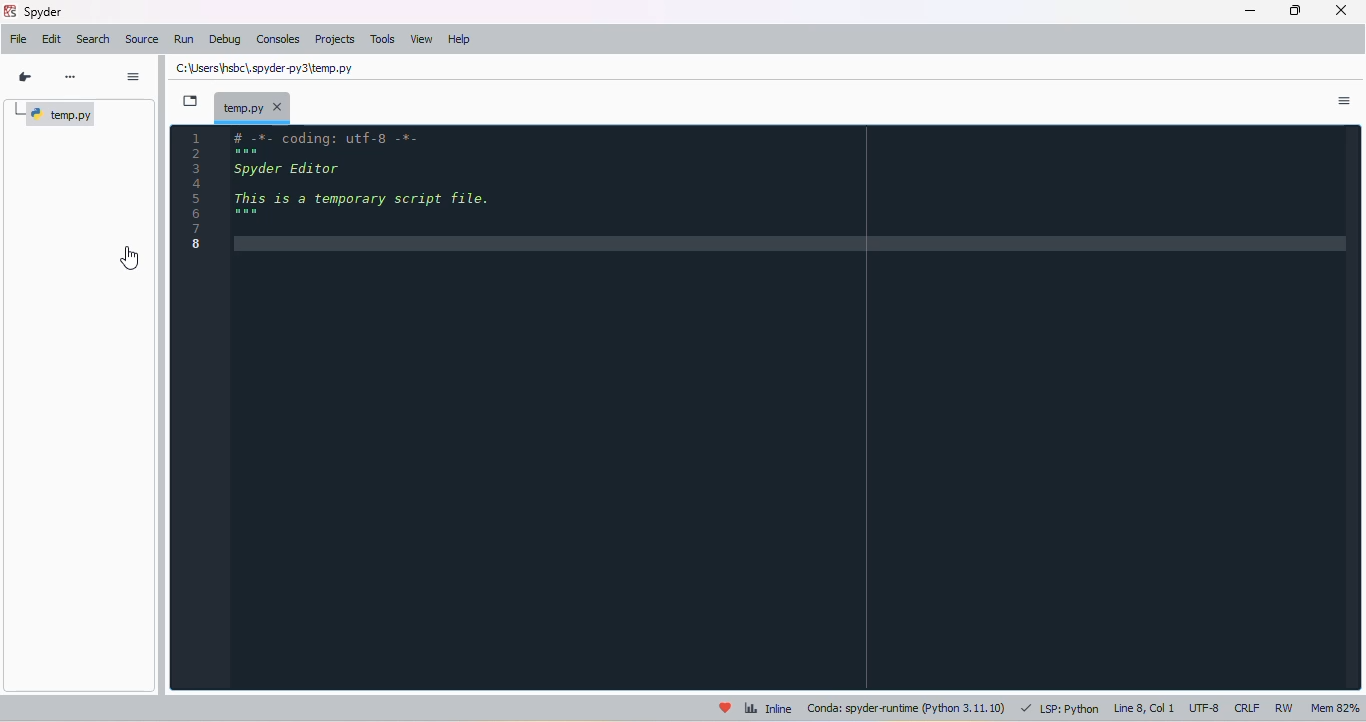 This screenshot has width=1366, height=722. Describe the element at coordinates (142, 39) in the screenshot. I see `source` at that location.